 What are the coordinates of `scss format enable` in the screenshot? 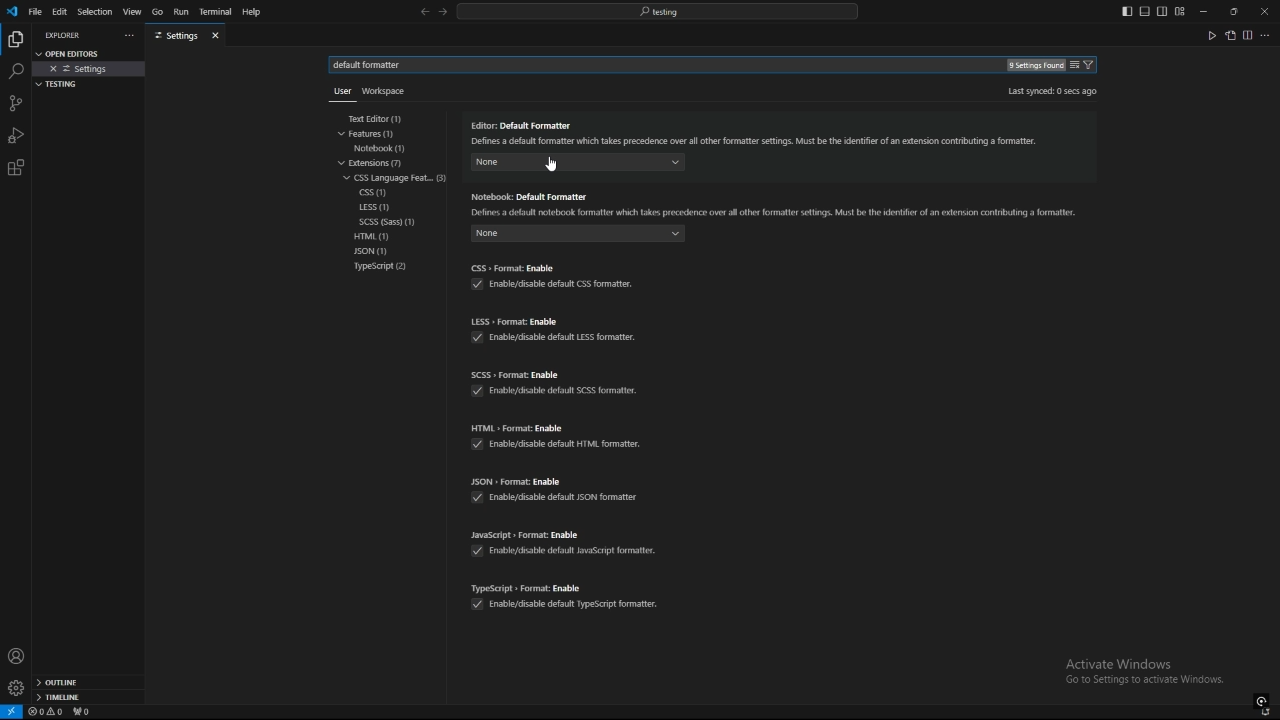 It's located at (558, 373).